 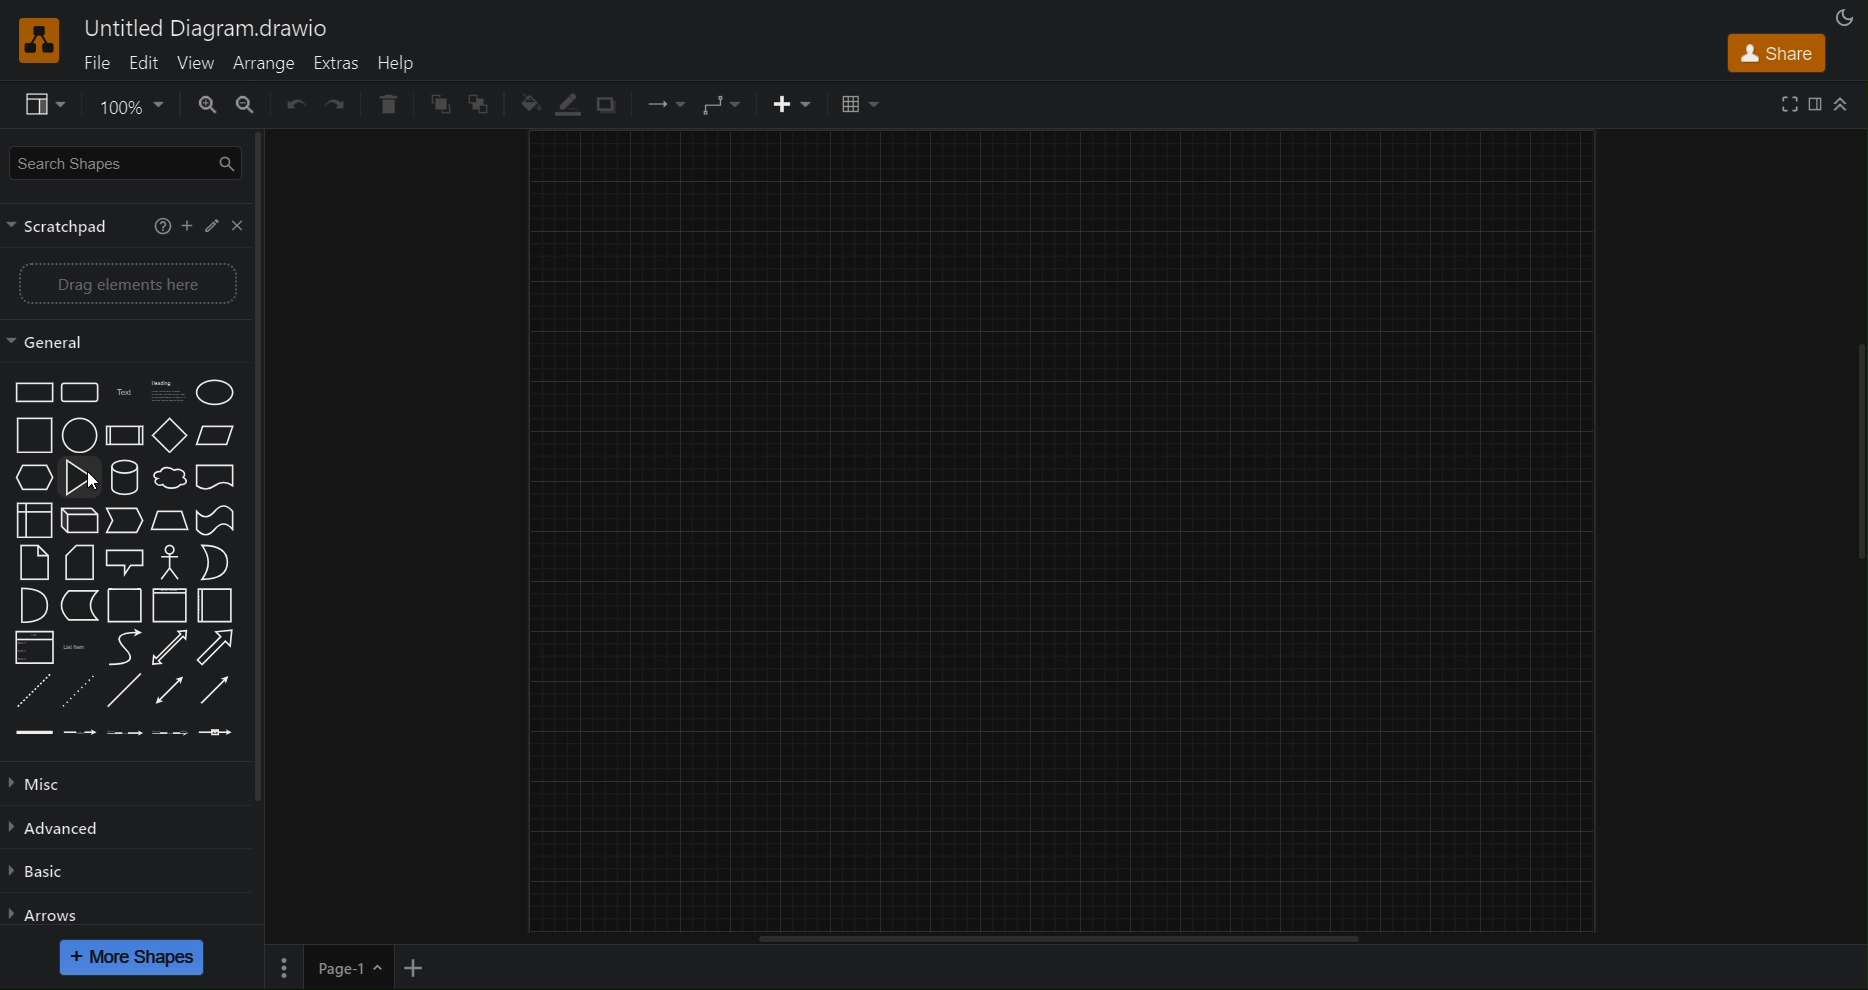 I want to click on General, so click(x=128, y=342).